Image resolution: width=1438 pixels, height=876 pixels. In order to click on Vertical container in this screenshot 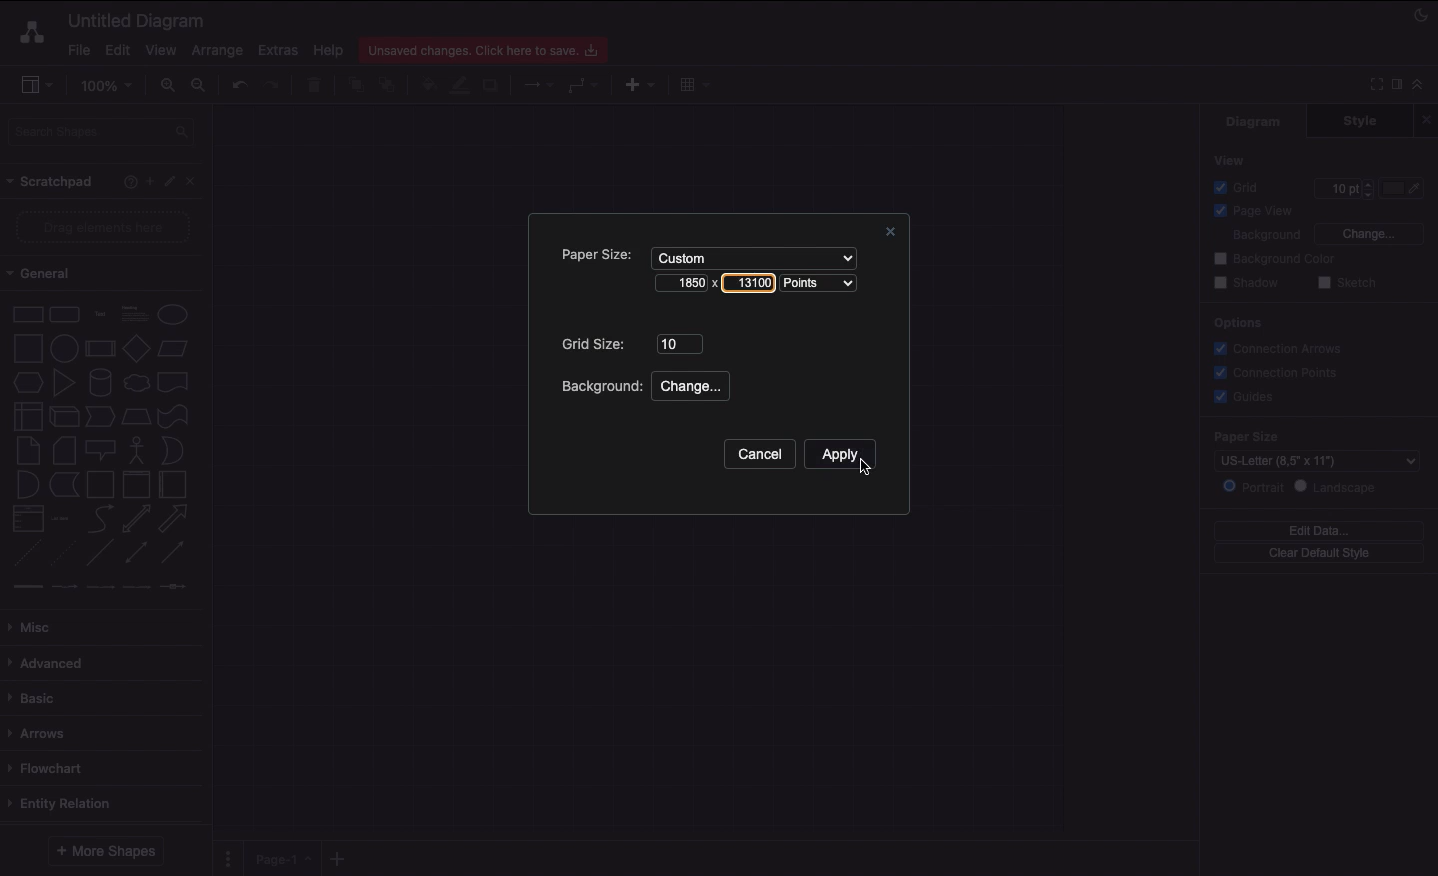, I will do `click(137, 483)`.